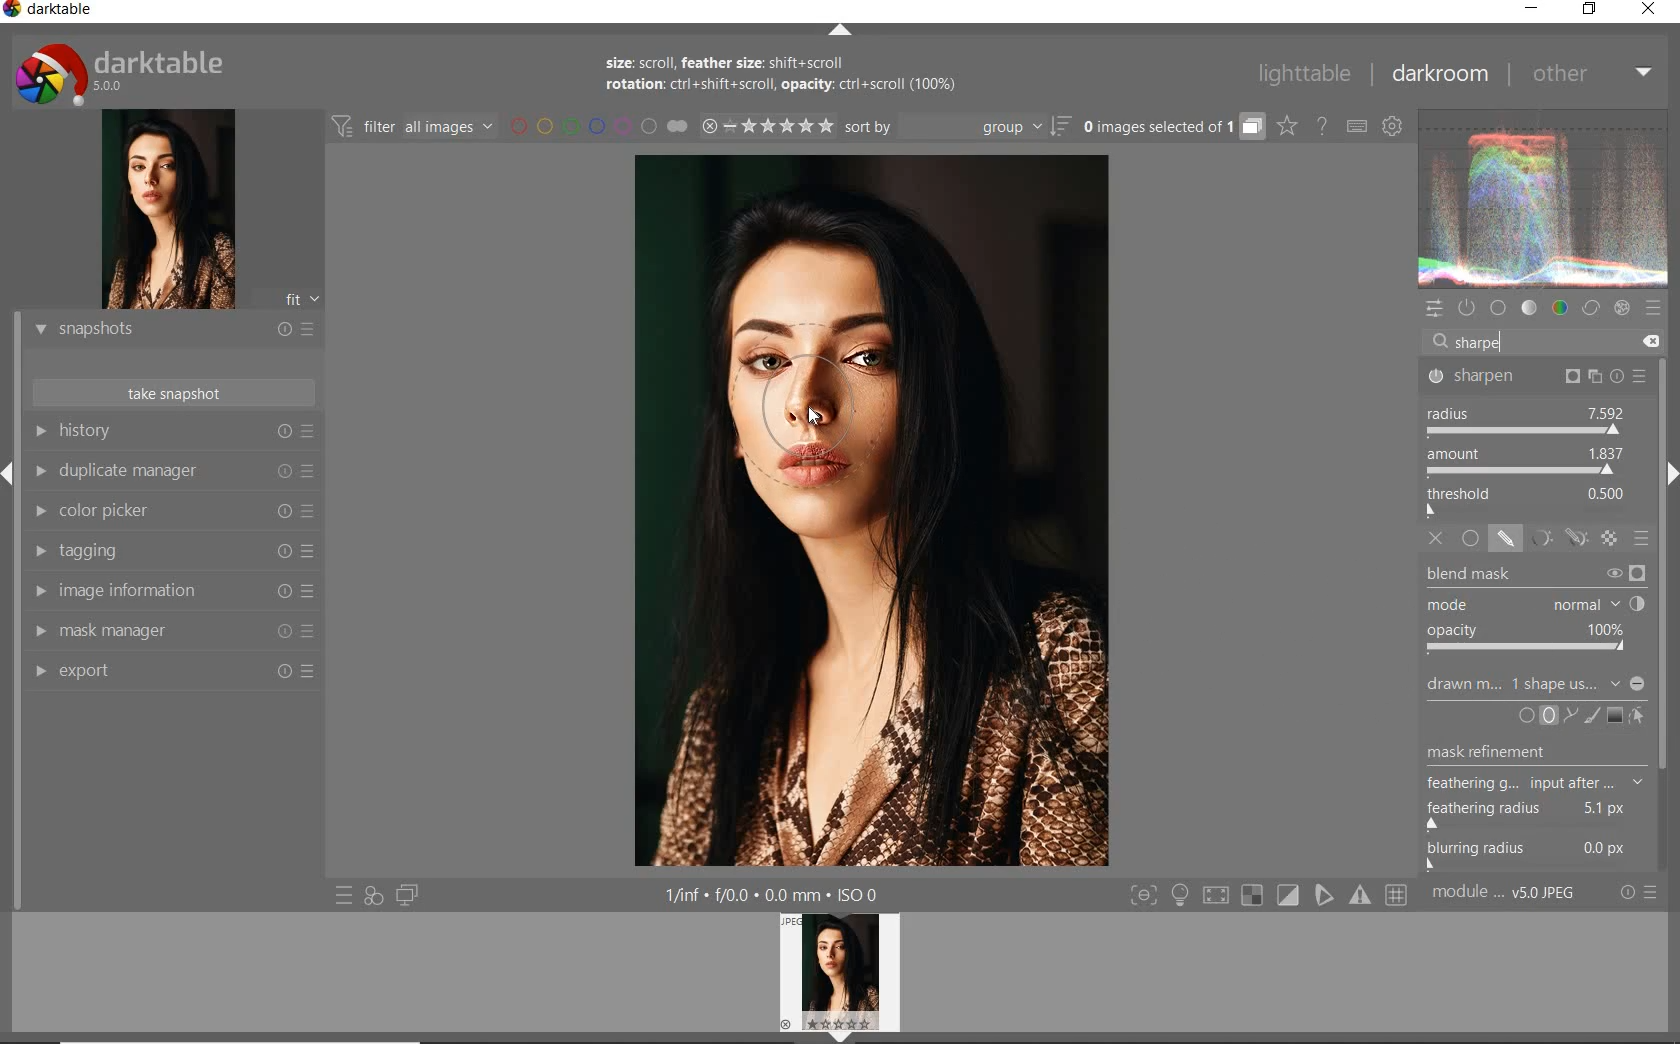  I want to click on HISTORY, so click(173, 433).